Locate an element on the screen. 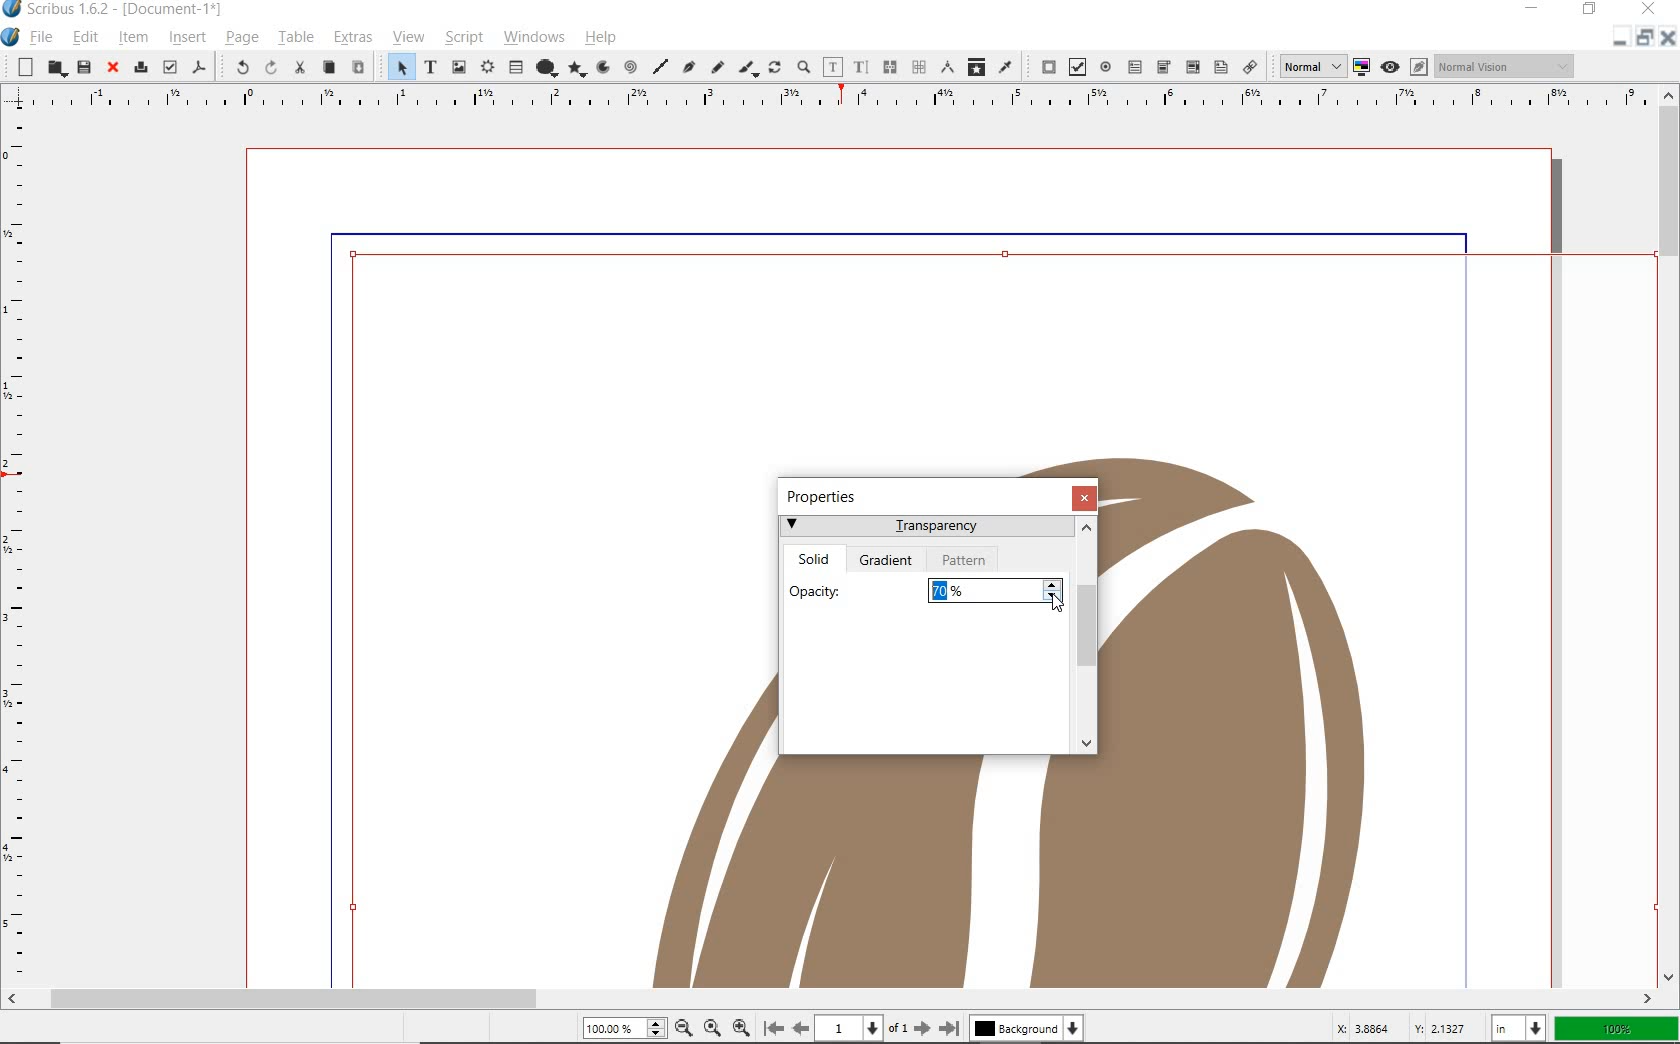  link annotation is located at coordinates (1250, 66).